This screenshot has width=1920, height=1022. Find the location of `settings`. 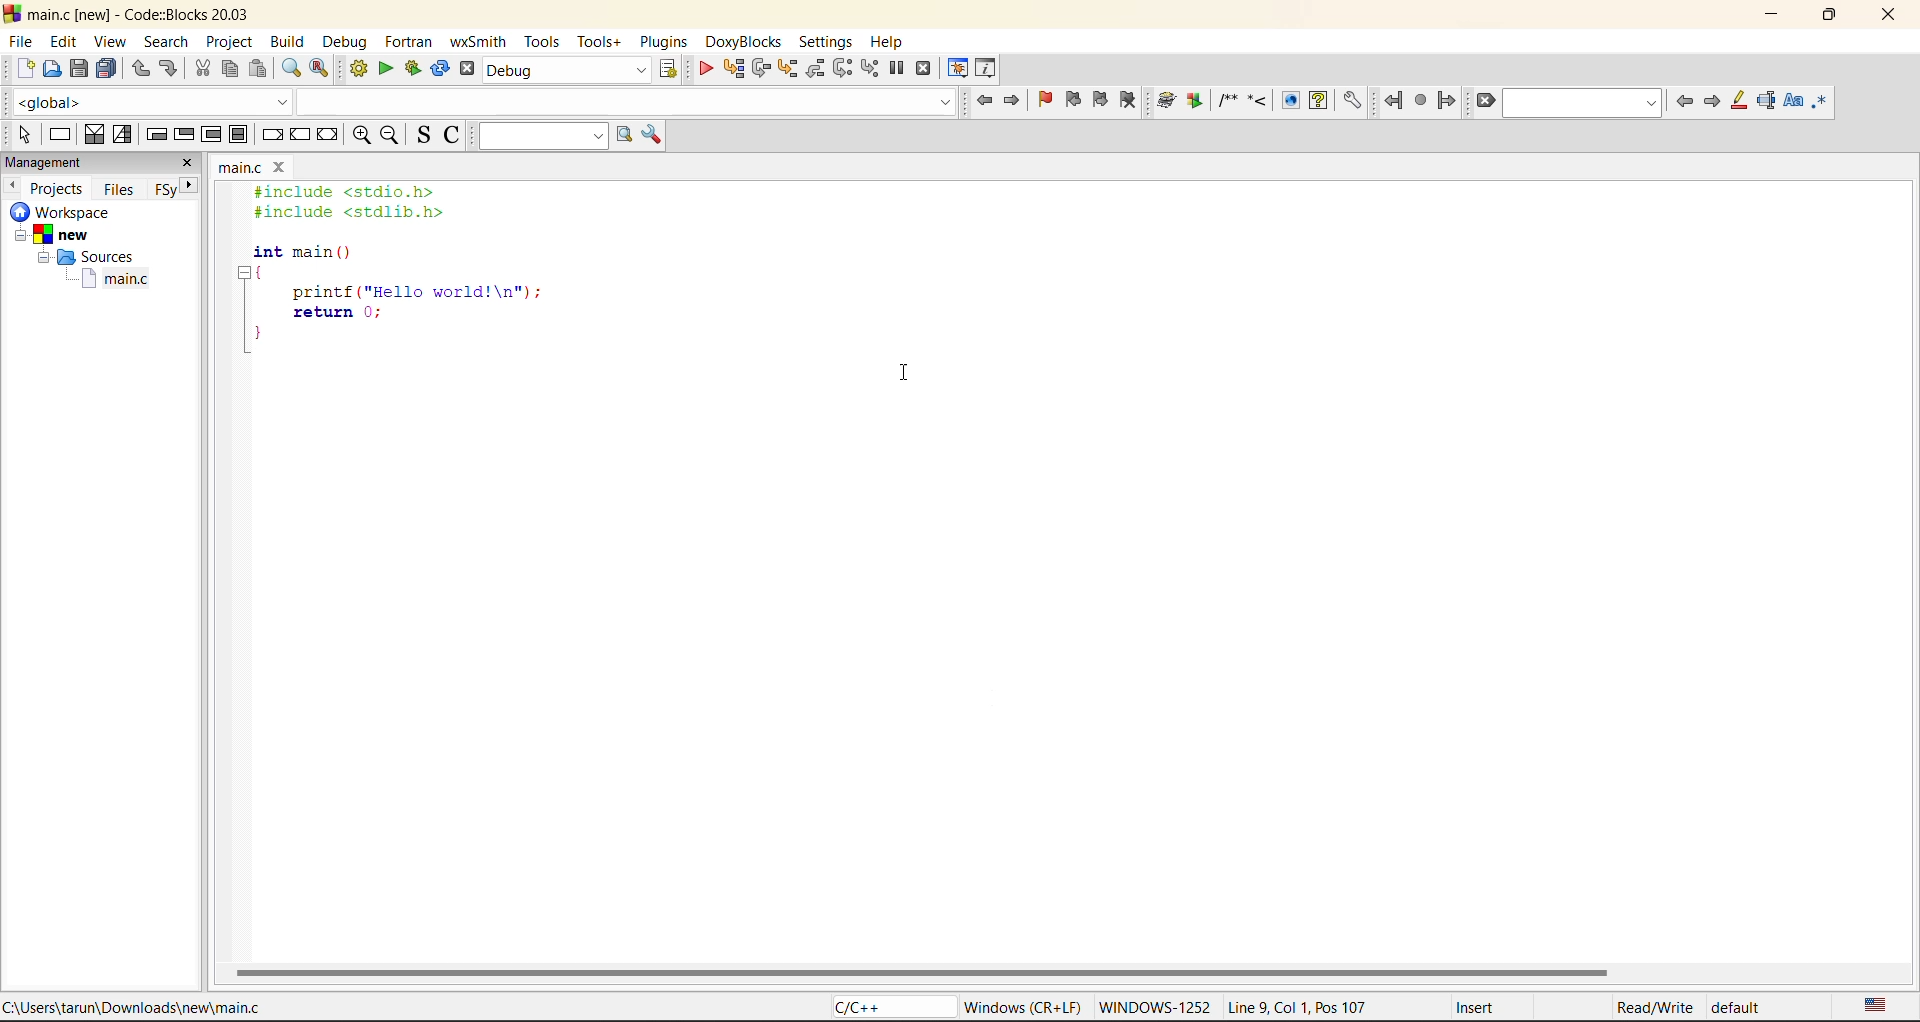

settings is located at coordinates (829, 43).